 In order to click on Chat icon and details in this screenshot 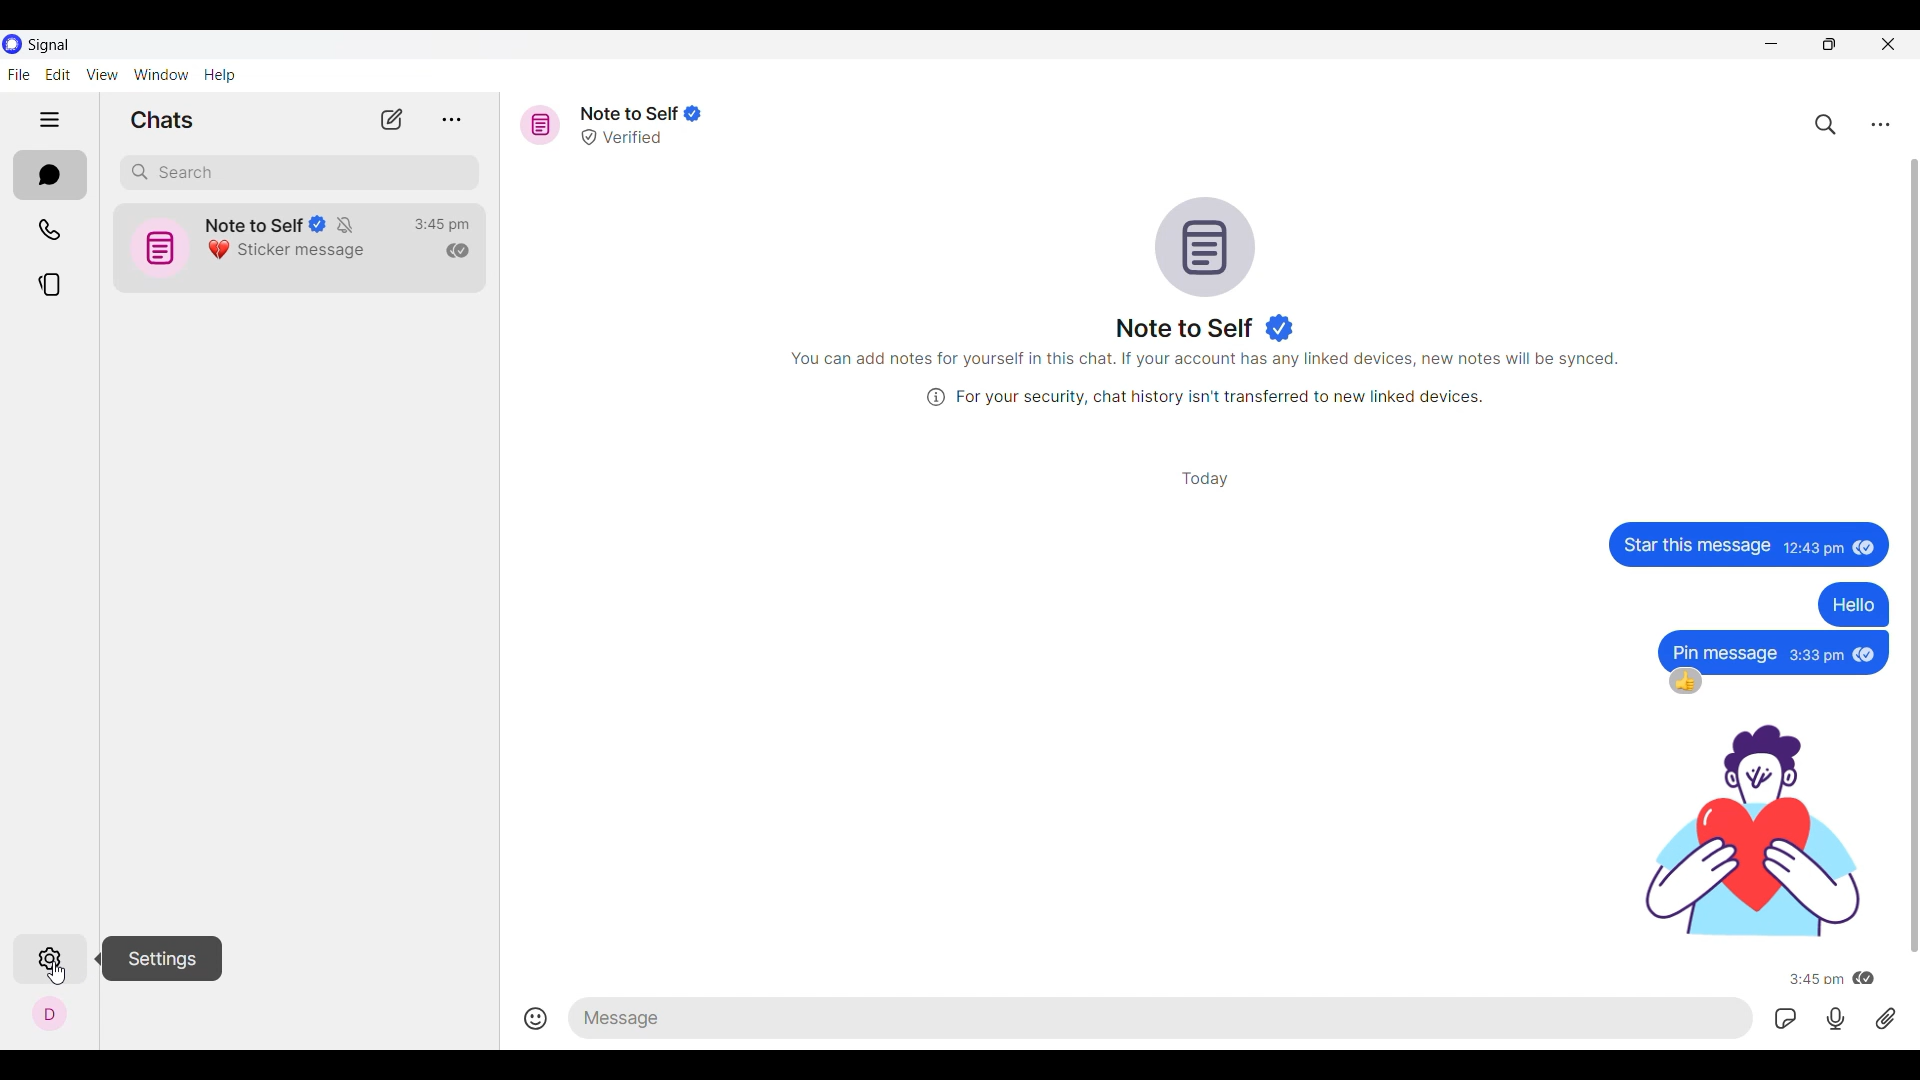, I will do `click(247, 245)`.